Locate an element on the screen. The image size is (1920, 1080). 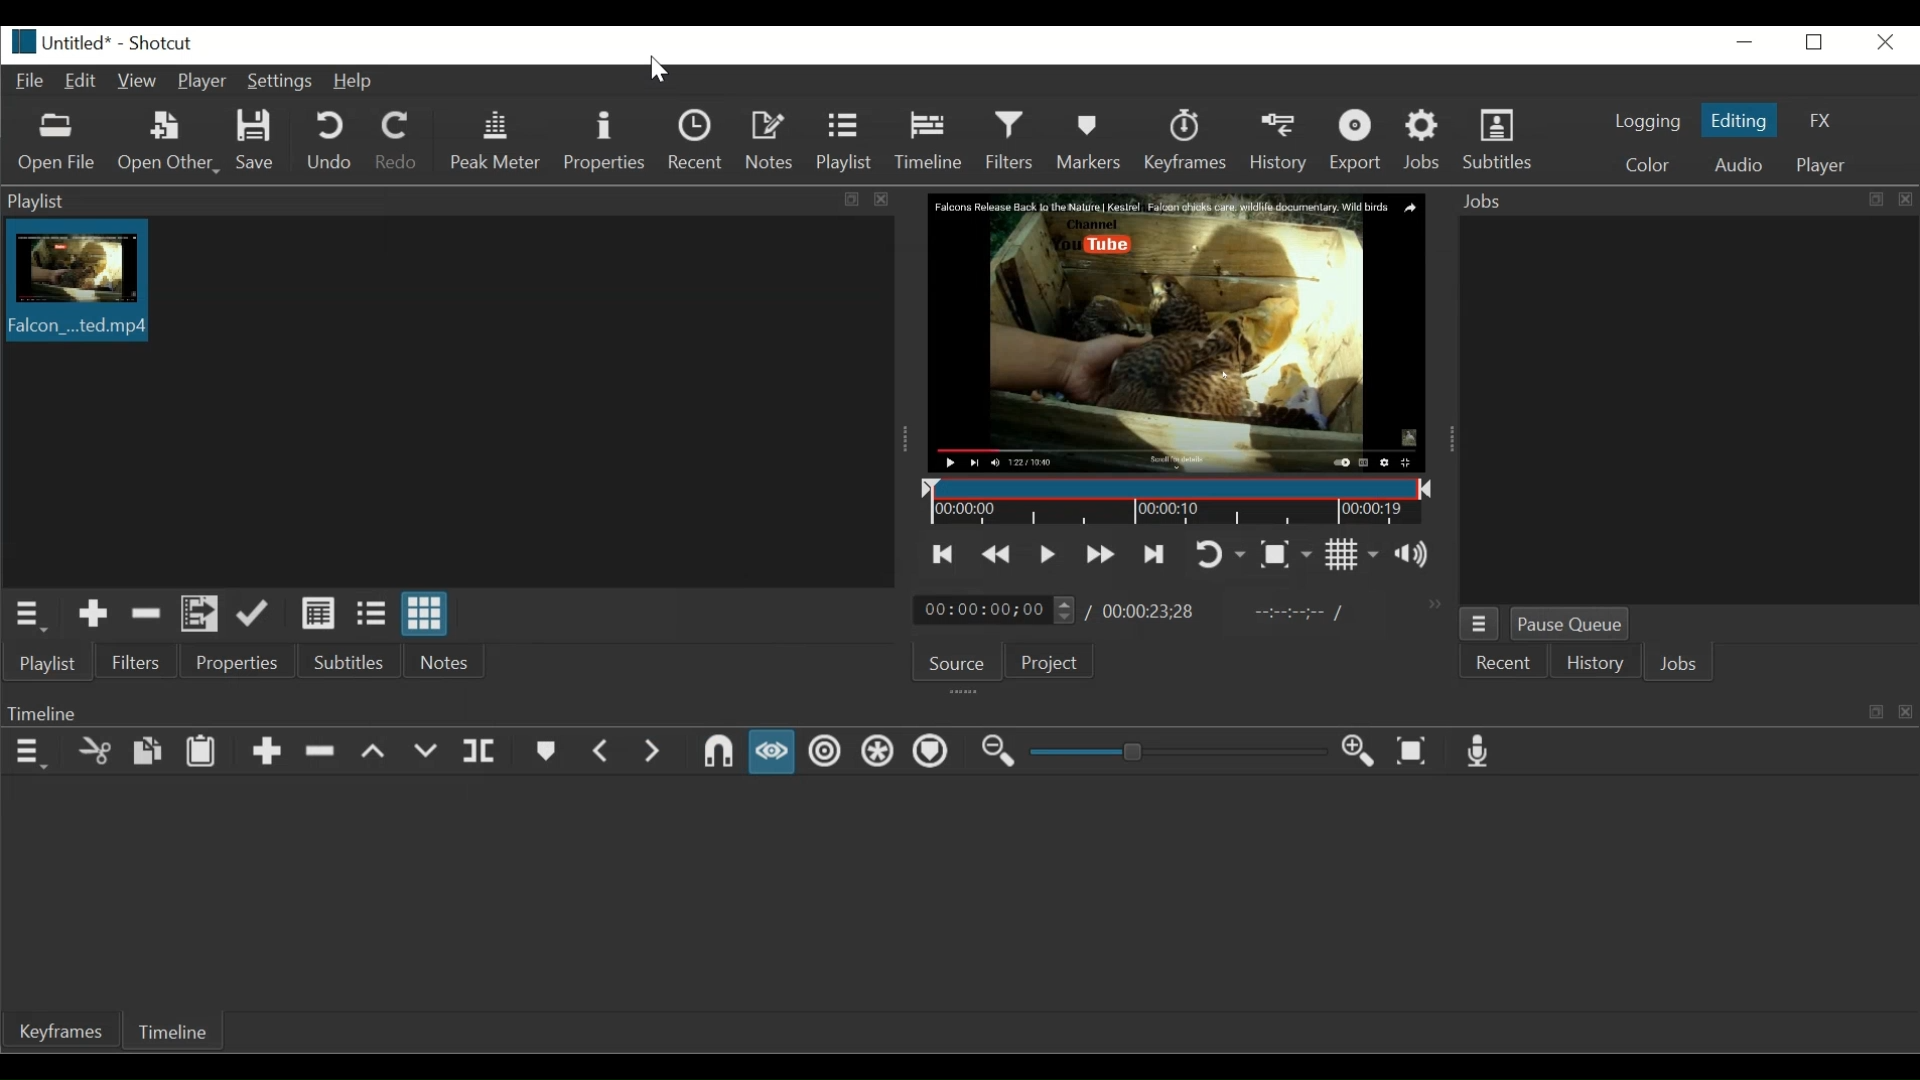
Timeline is located at coordinates (1174, 502).